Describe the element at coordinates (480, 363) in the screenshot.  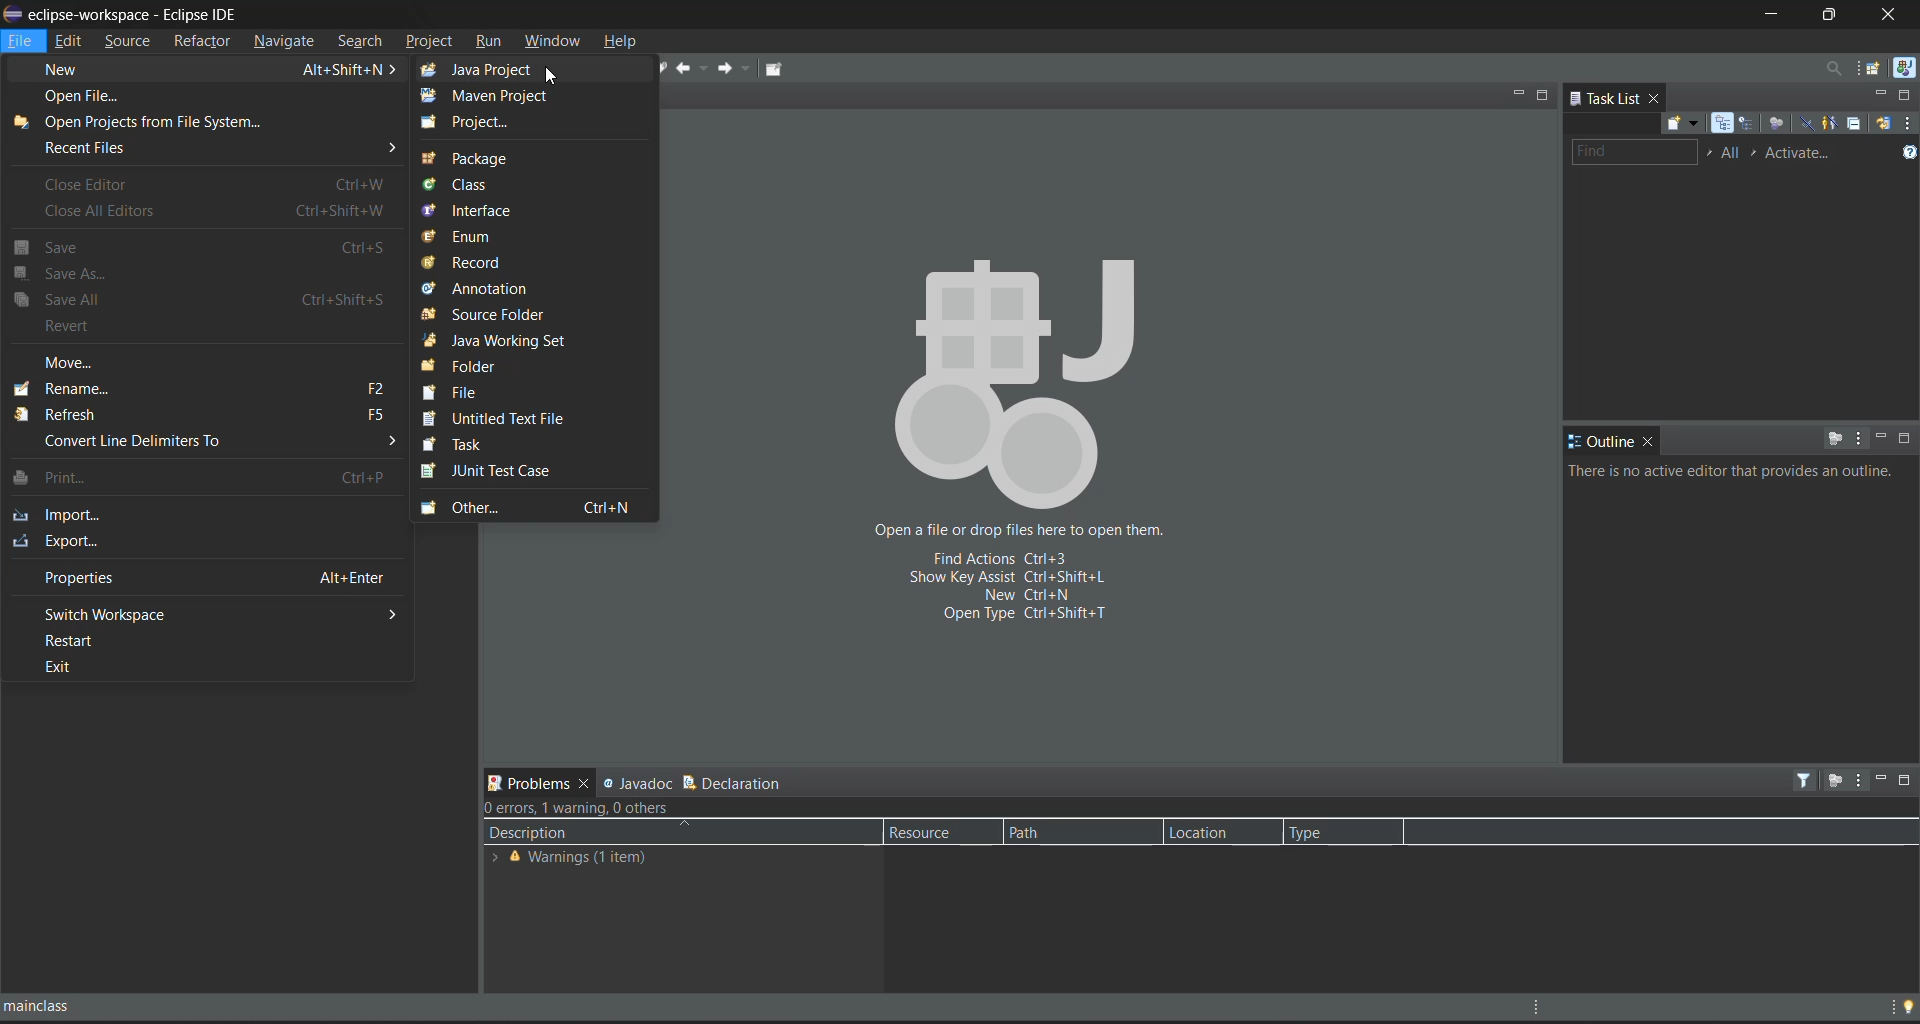
I see `folder` at that location.